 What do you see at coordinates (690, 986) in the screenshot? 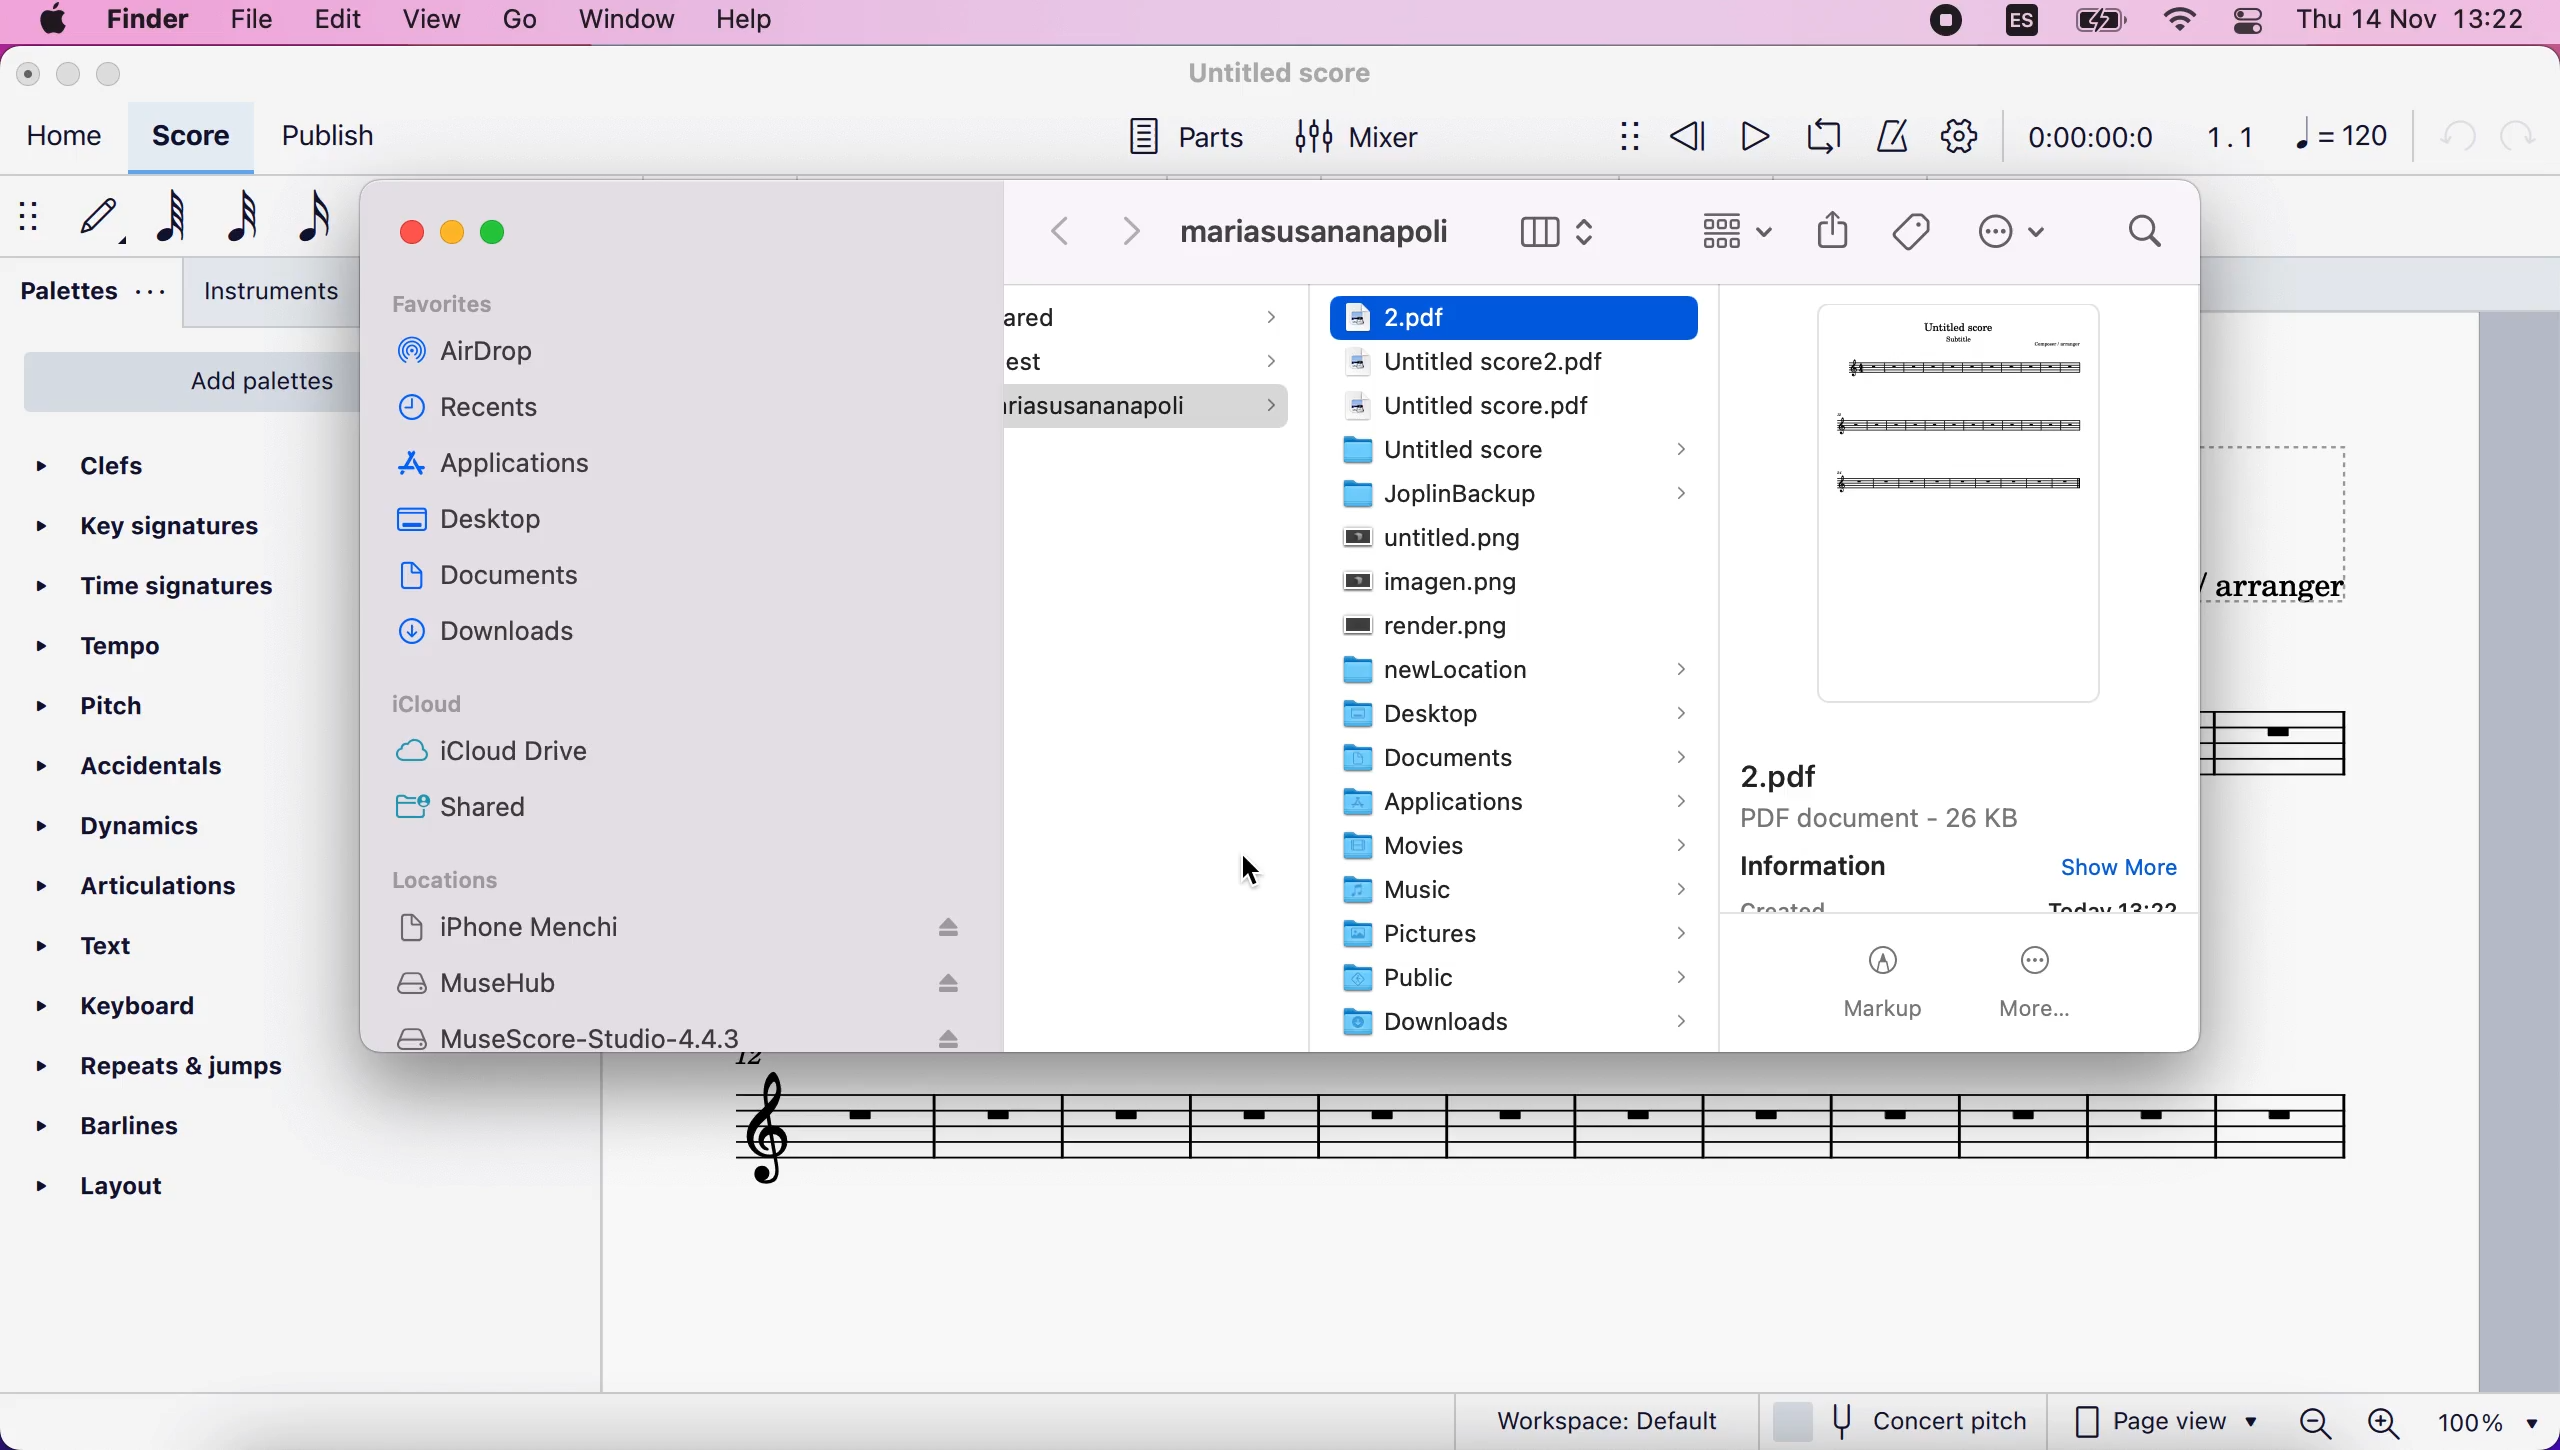
I see `& MuseHub a` at bounding box center [690, 986].